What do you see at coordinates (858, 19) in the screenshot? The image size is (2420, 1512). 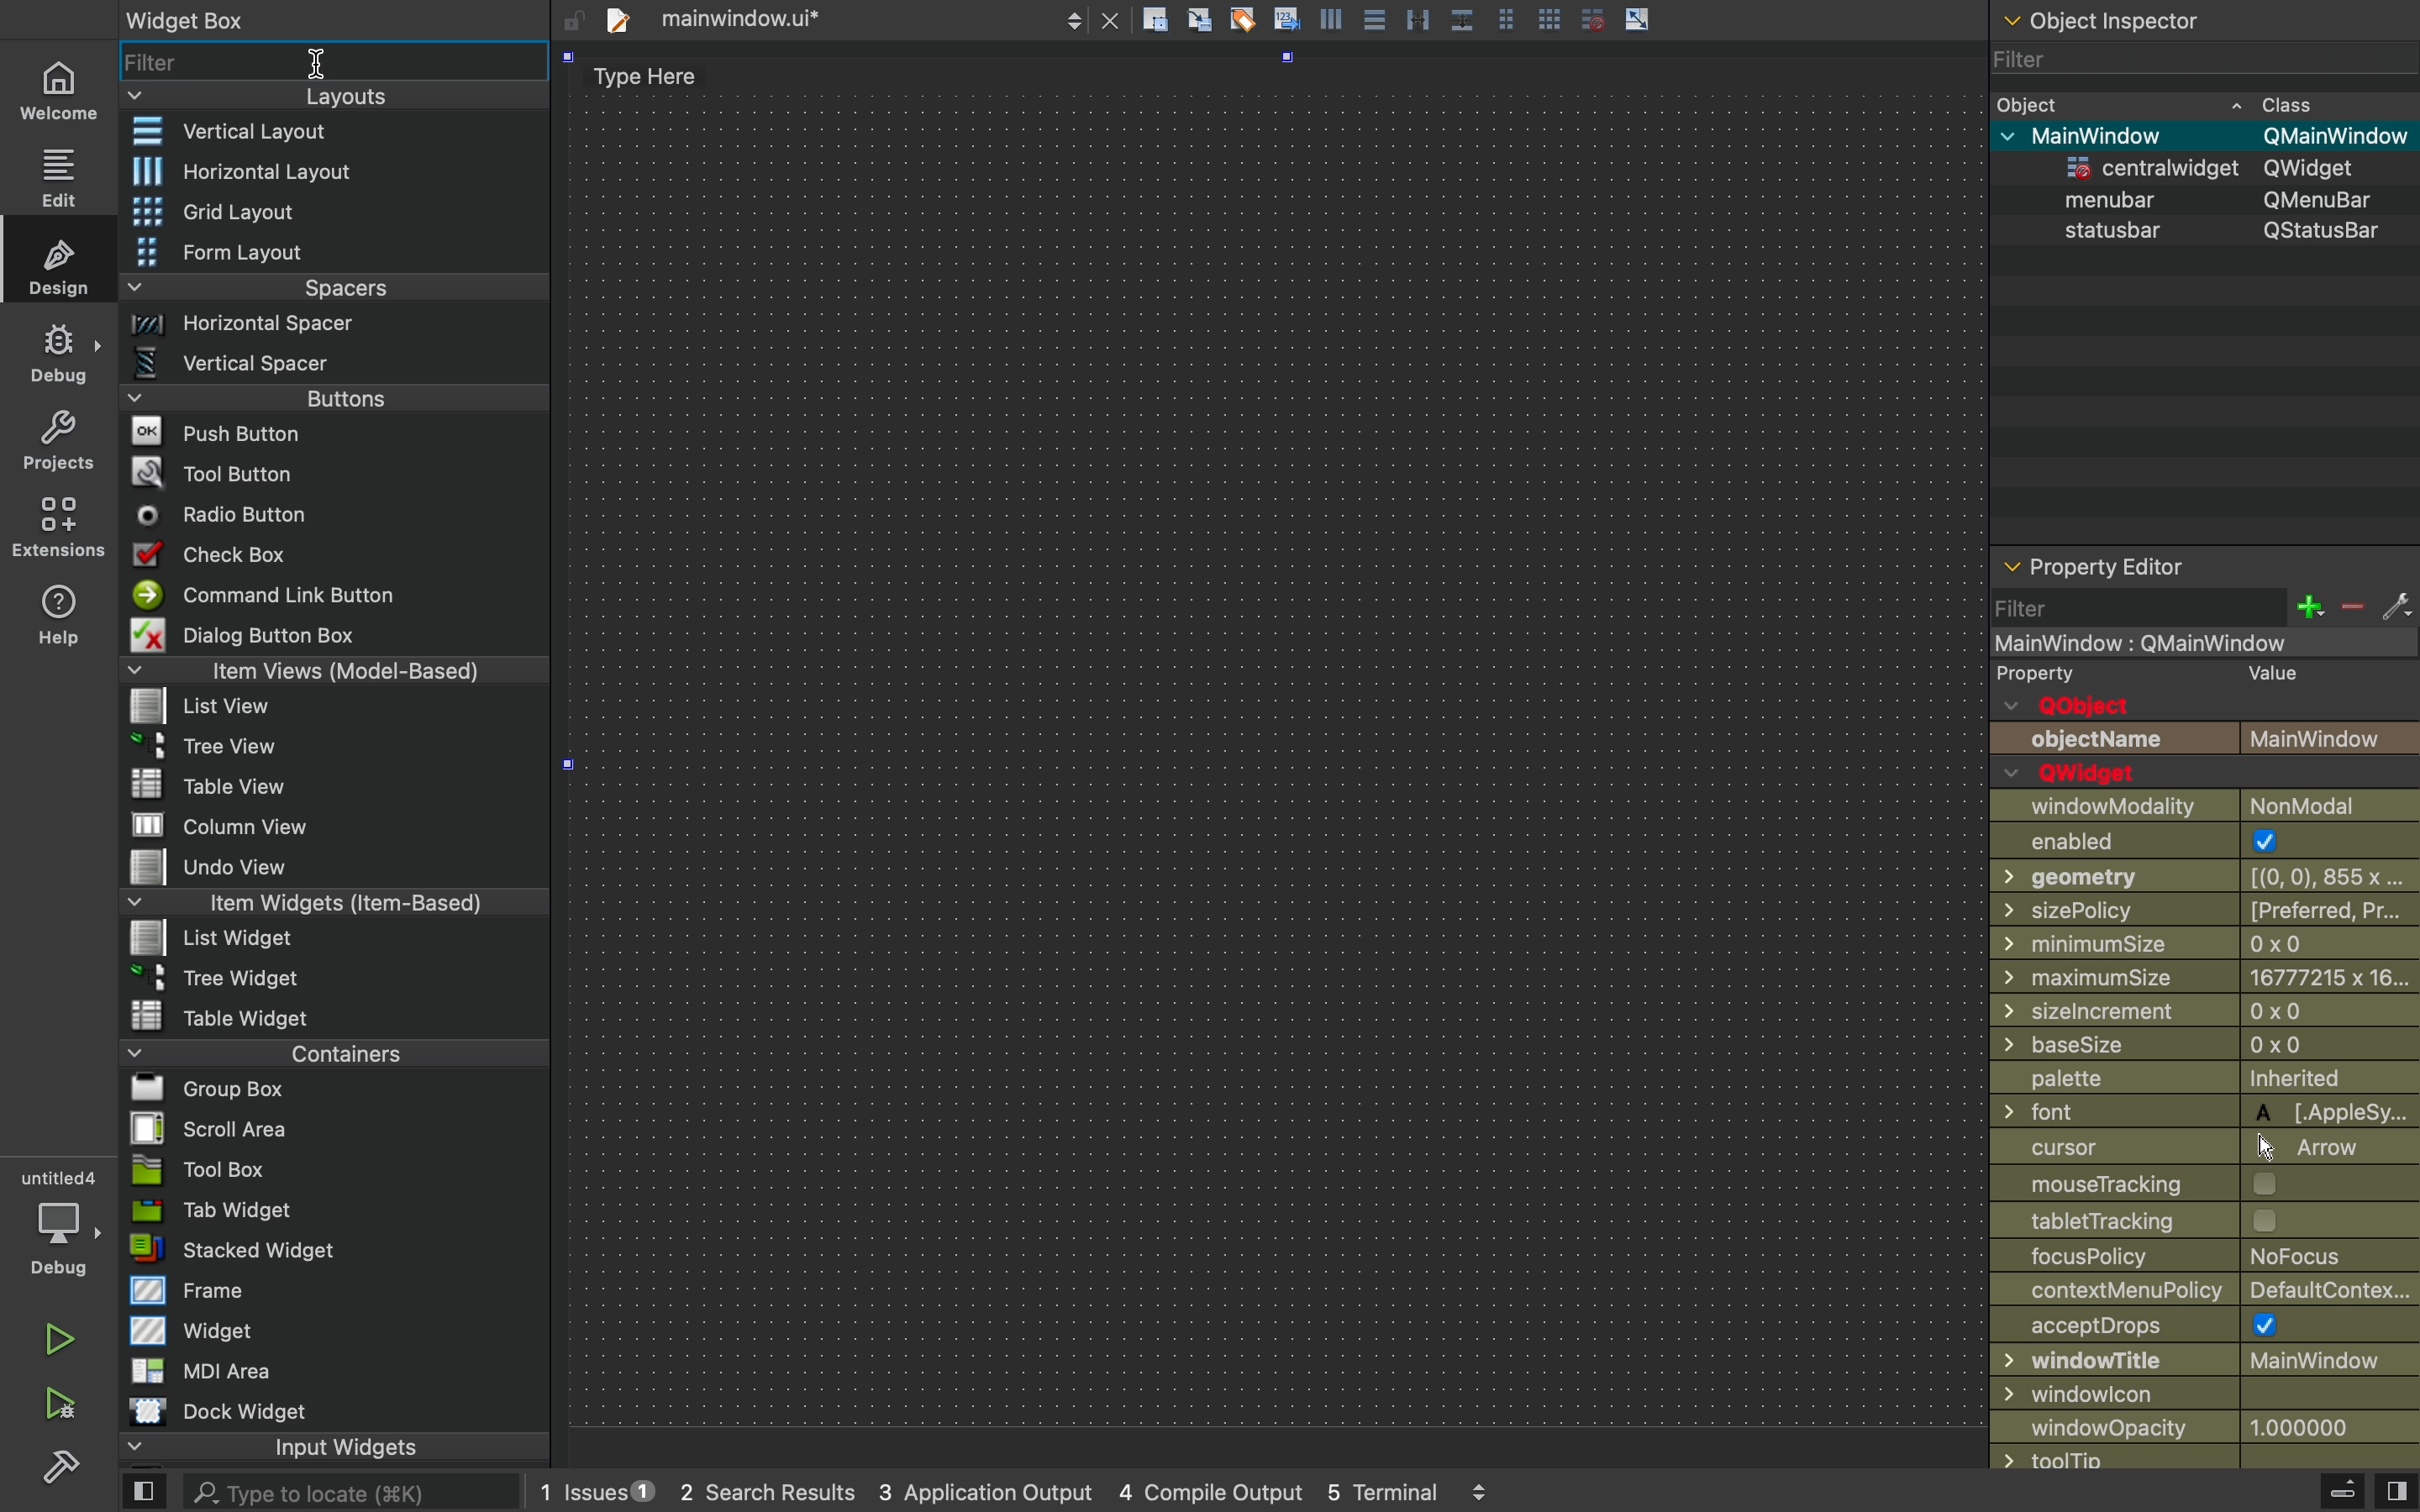 I see `file` at bounding box center [858, 19].